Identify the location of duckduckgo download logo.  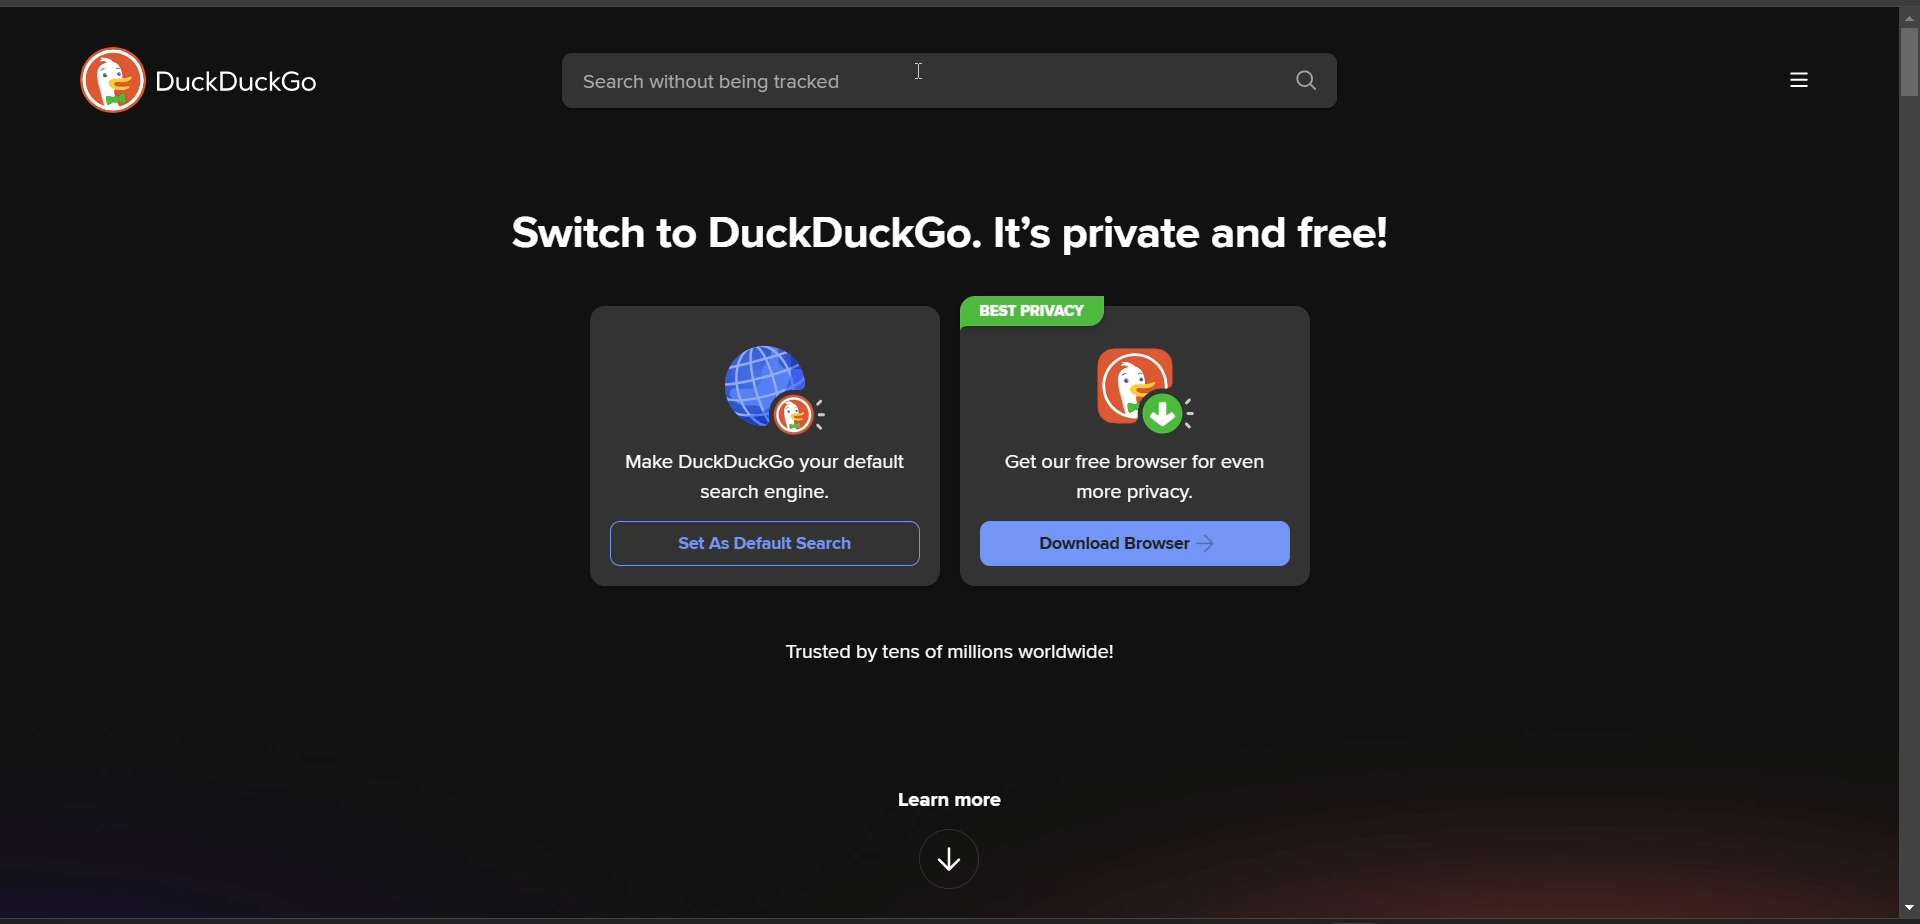
(1130, 386).